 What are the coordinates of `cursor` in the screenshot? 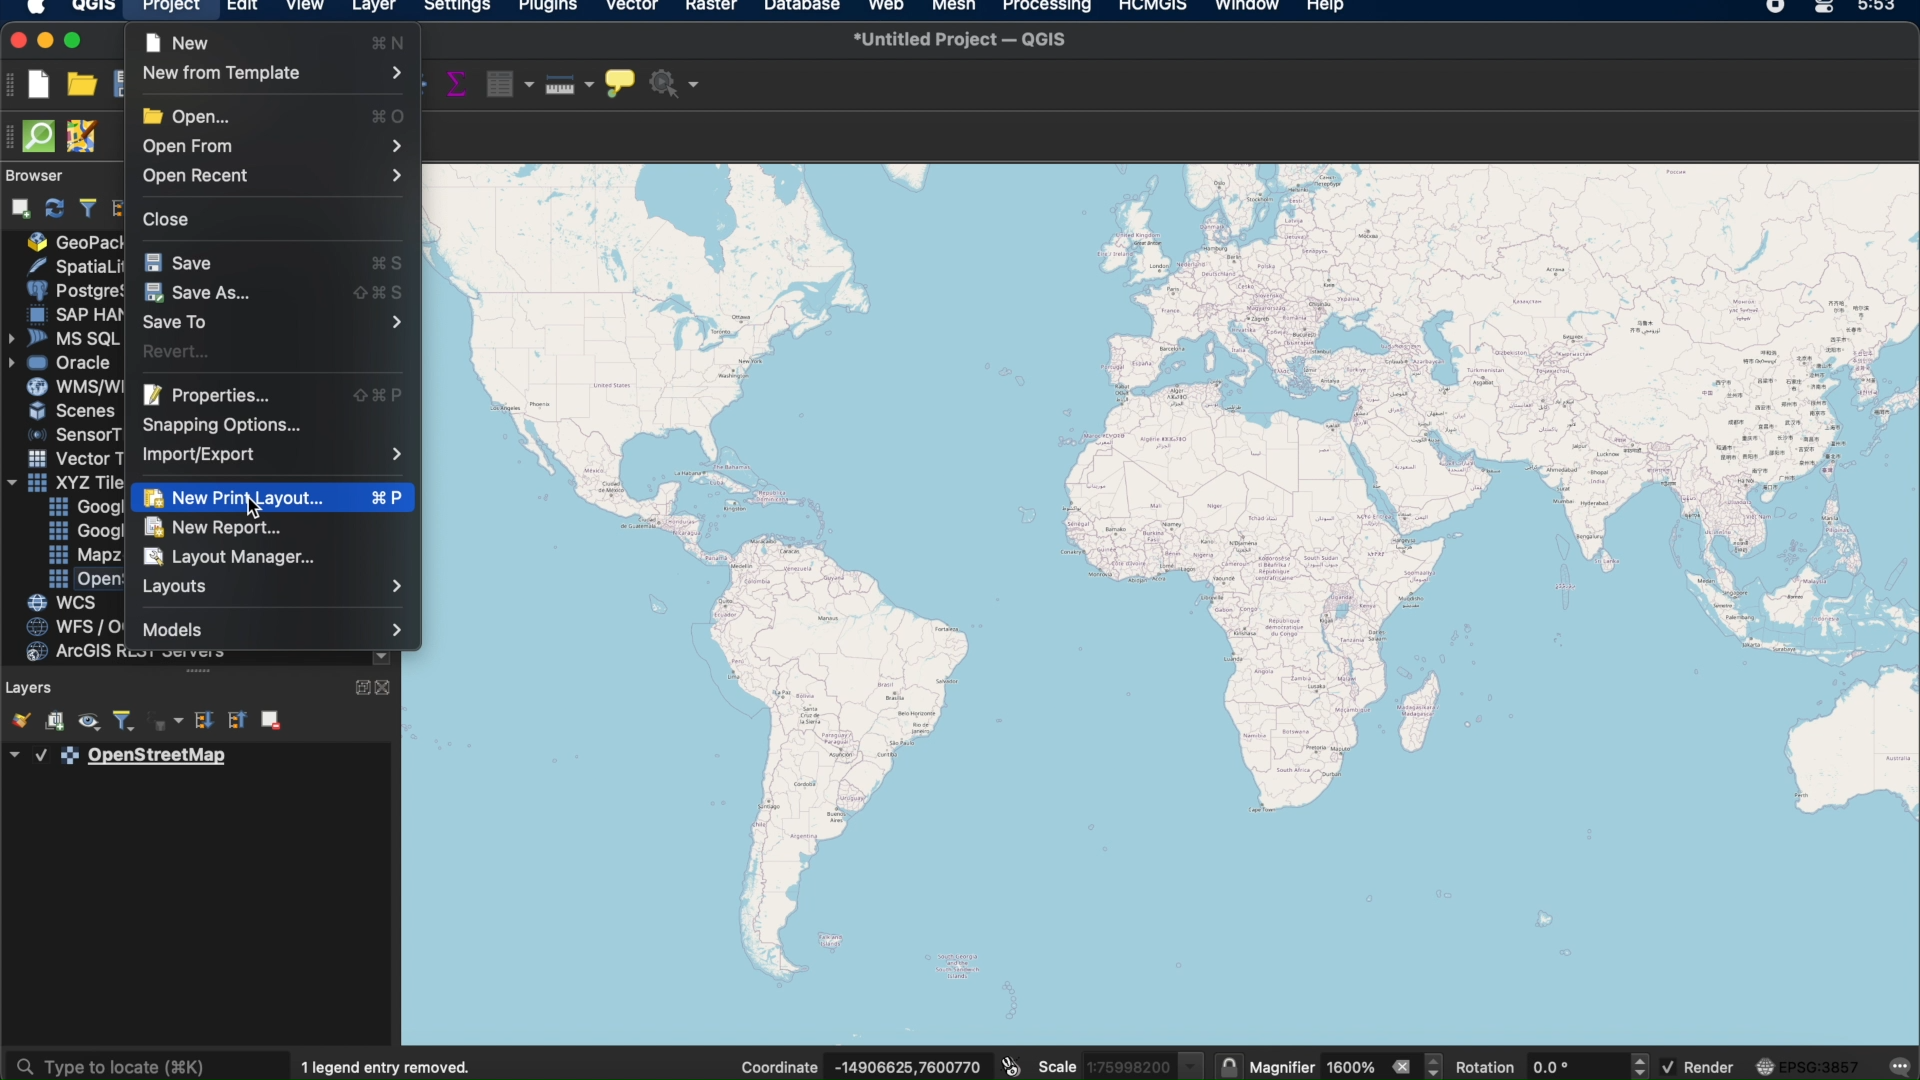 It's located at (259, 507).